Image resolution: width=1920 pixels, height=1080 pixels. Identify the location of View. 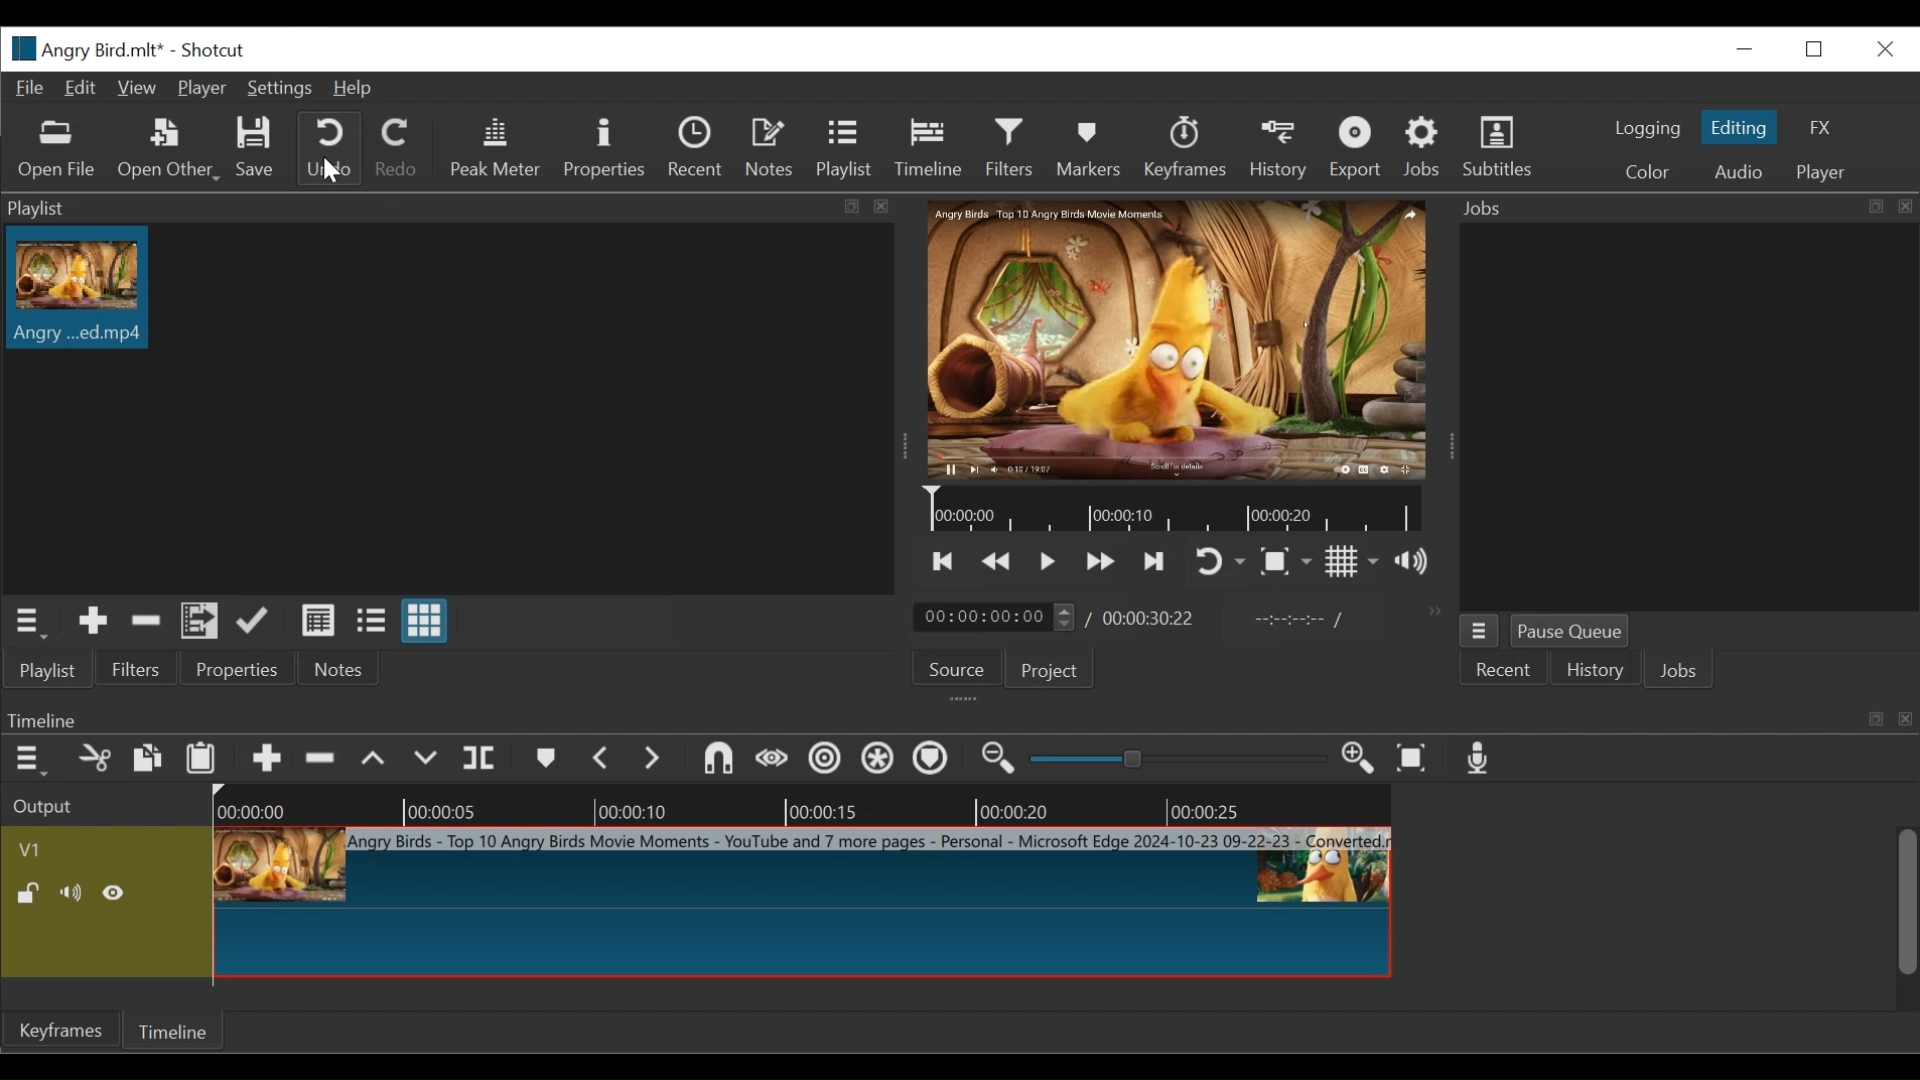
(135, 89).